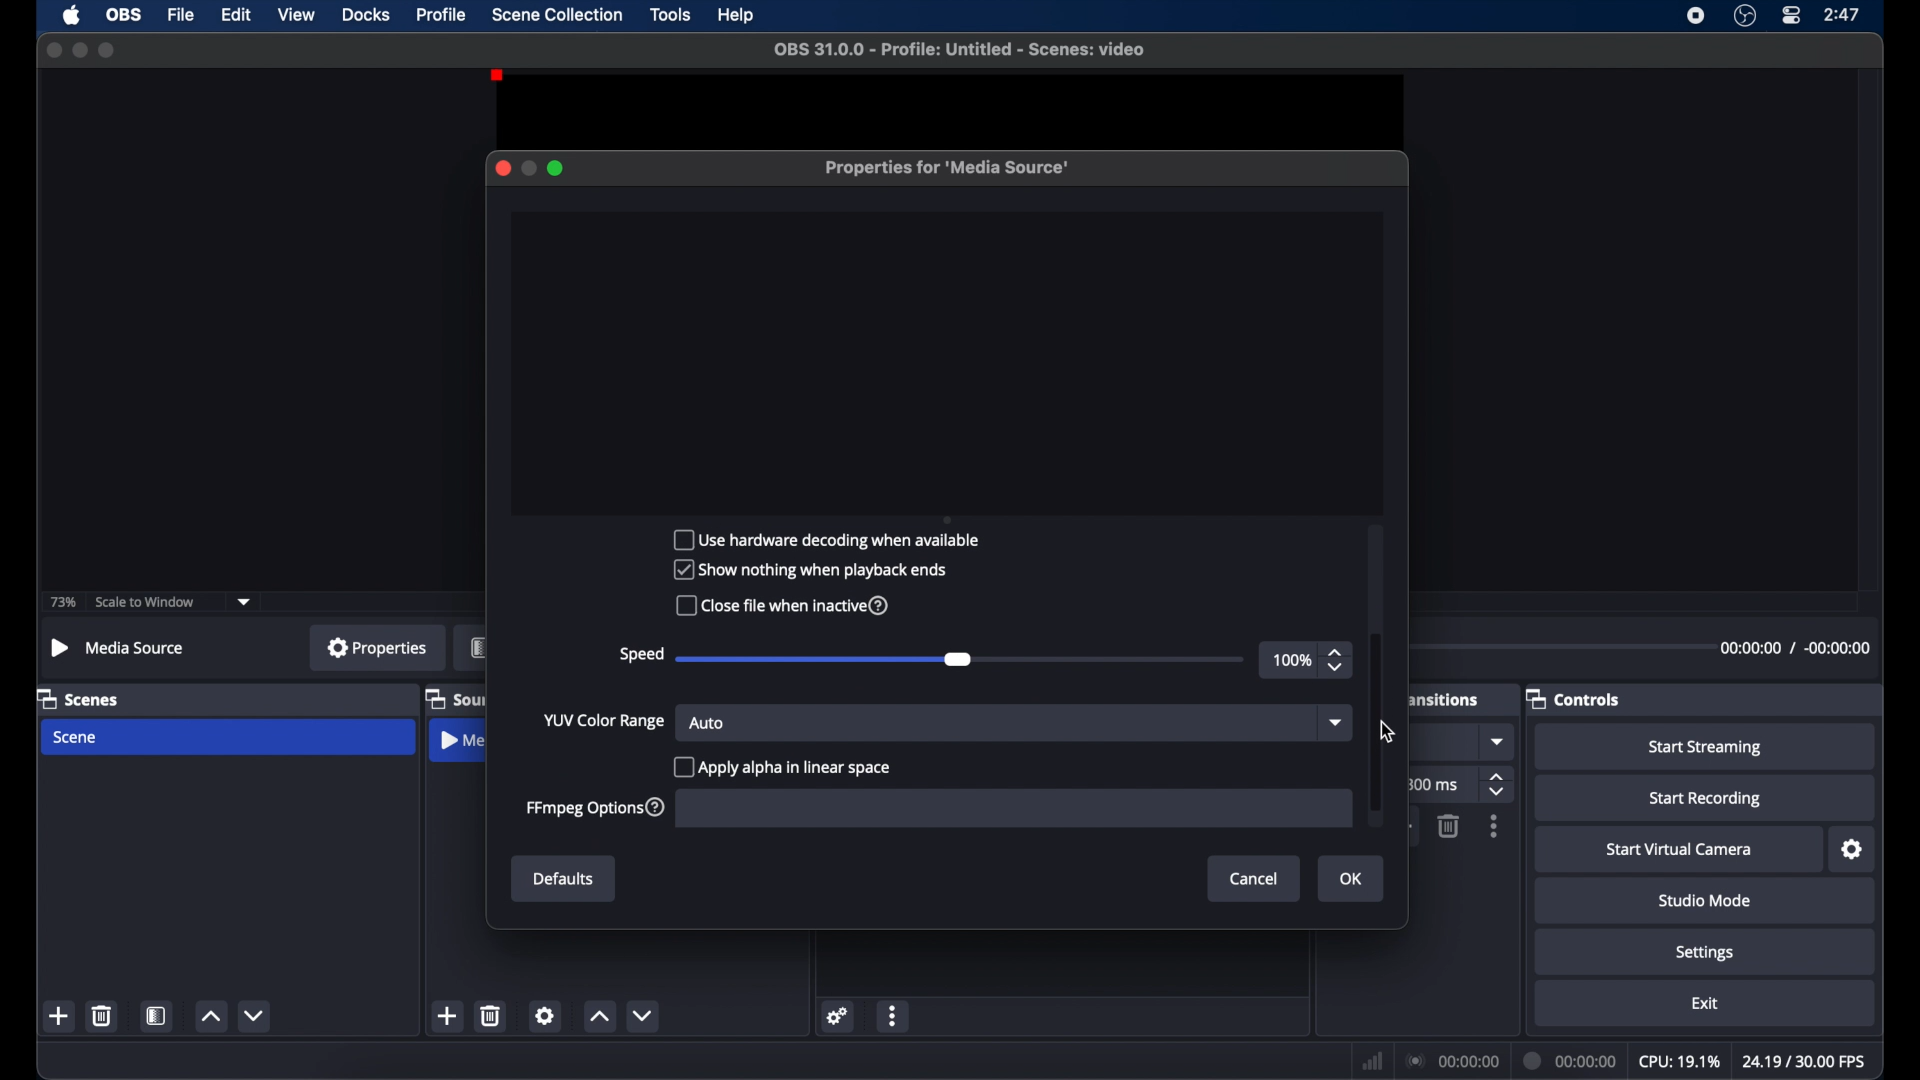 The image size is (1920, 1080). What do you see at coordinates (64, 603) in the screenshot?
I see `73%` at bounding box center [64, 603].